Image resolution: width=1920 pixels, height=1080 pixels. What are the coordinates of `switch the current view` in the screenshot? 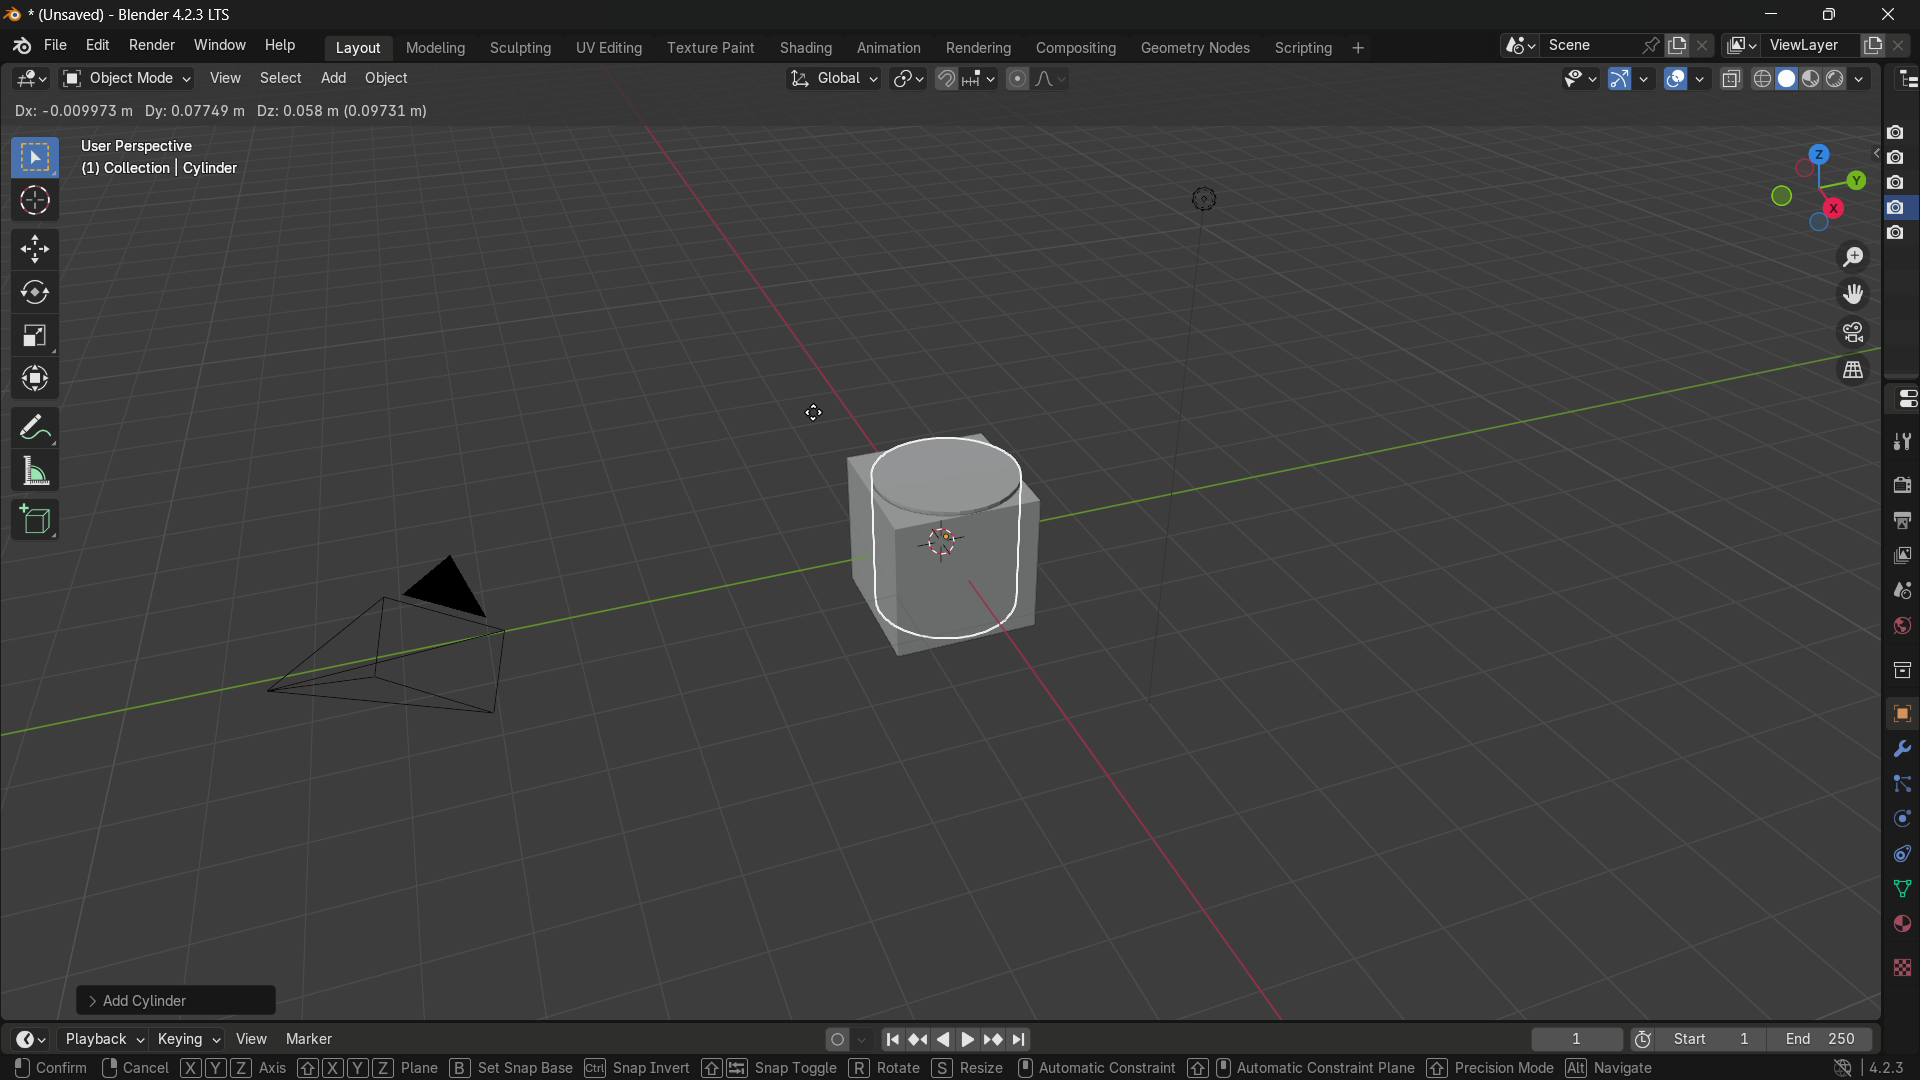 It's located at (1853, 373).